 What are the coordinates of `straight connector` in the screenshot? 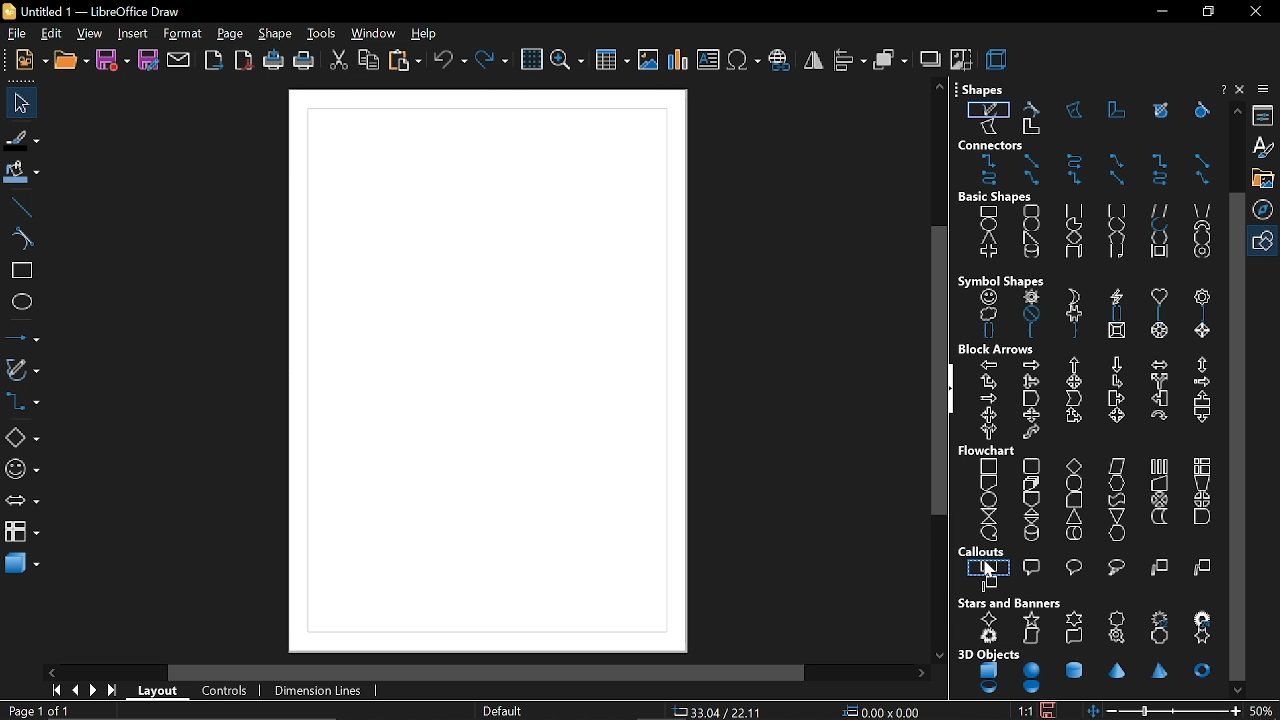 It's located at (1201, 161).